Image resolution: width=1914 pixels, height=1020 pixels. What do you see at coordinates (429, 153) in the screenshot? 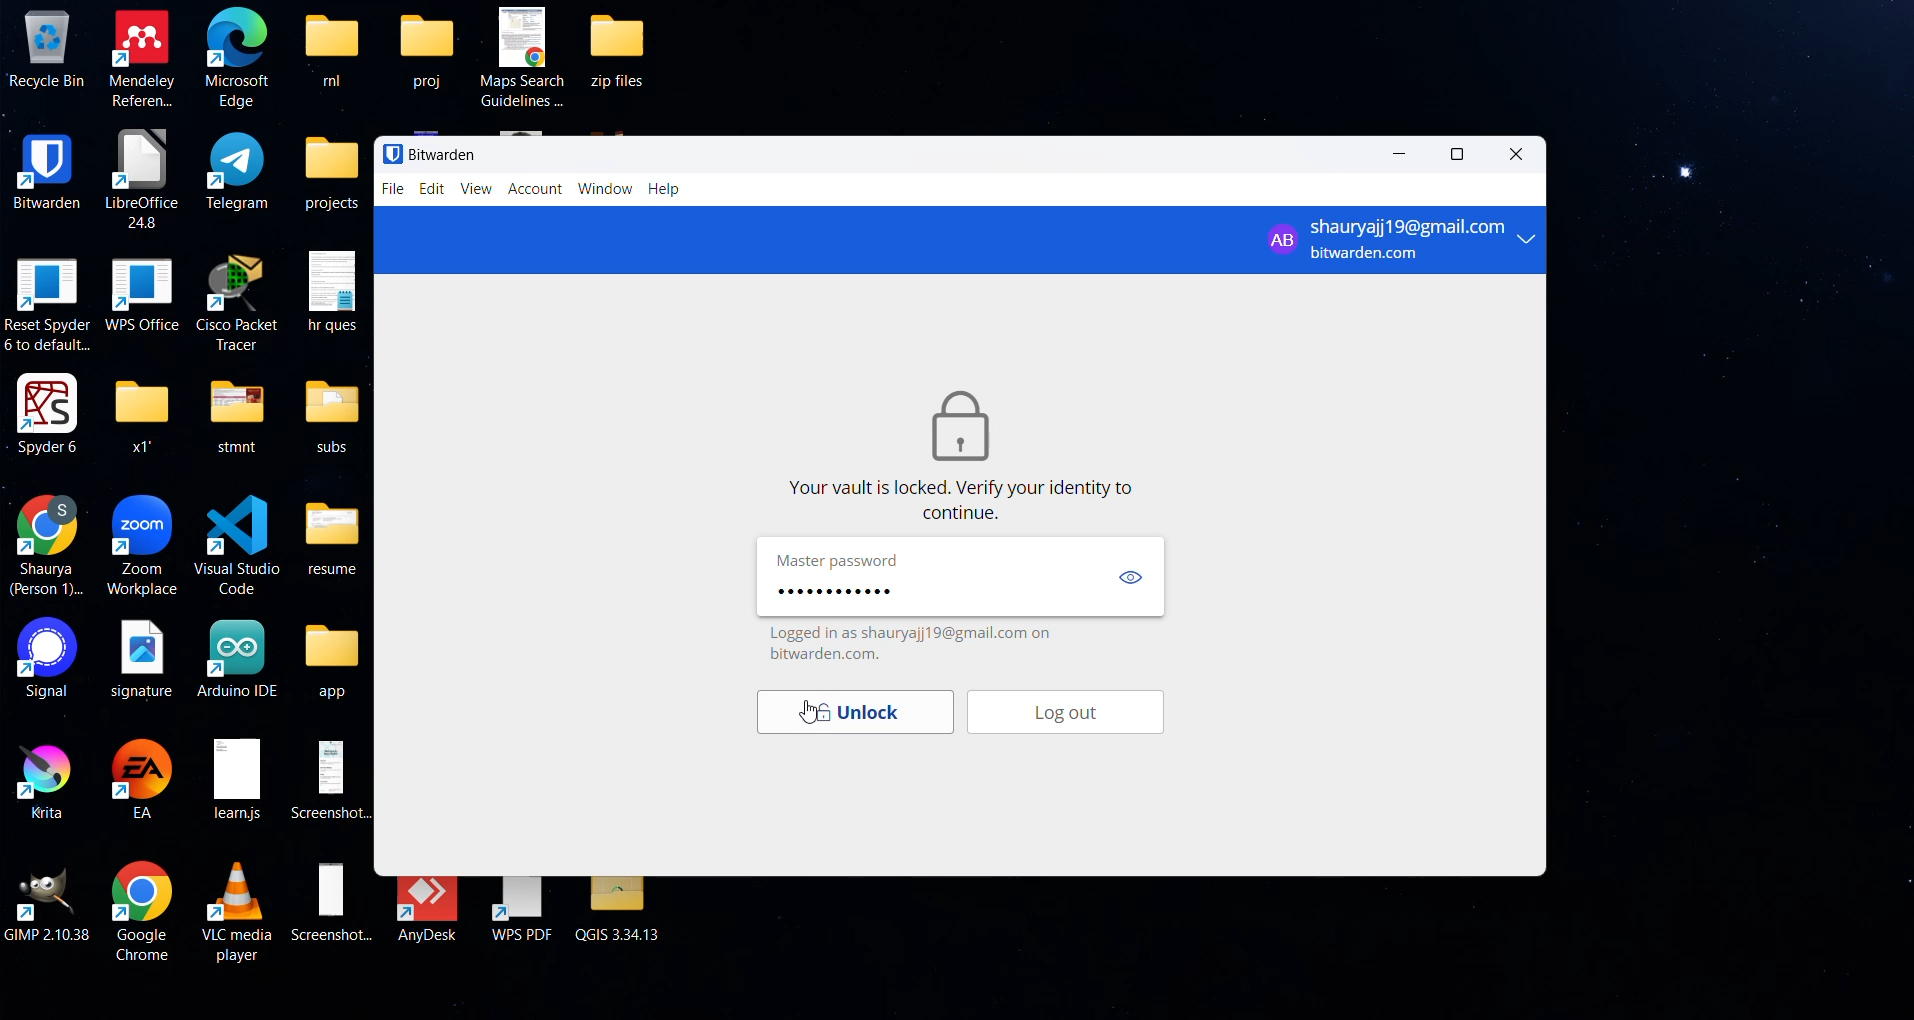
I see `Bitwarden` at bounding box center [429, 153].